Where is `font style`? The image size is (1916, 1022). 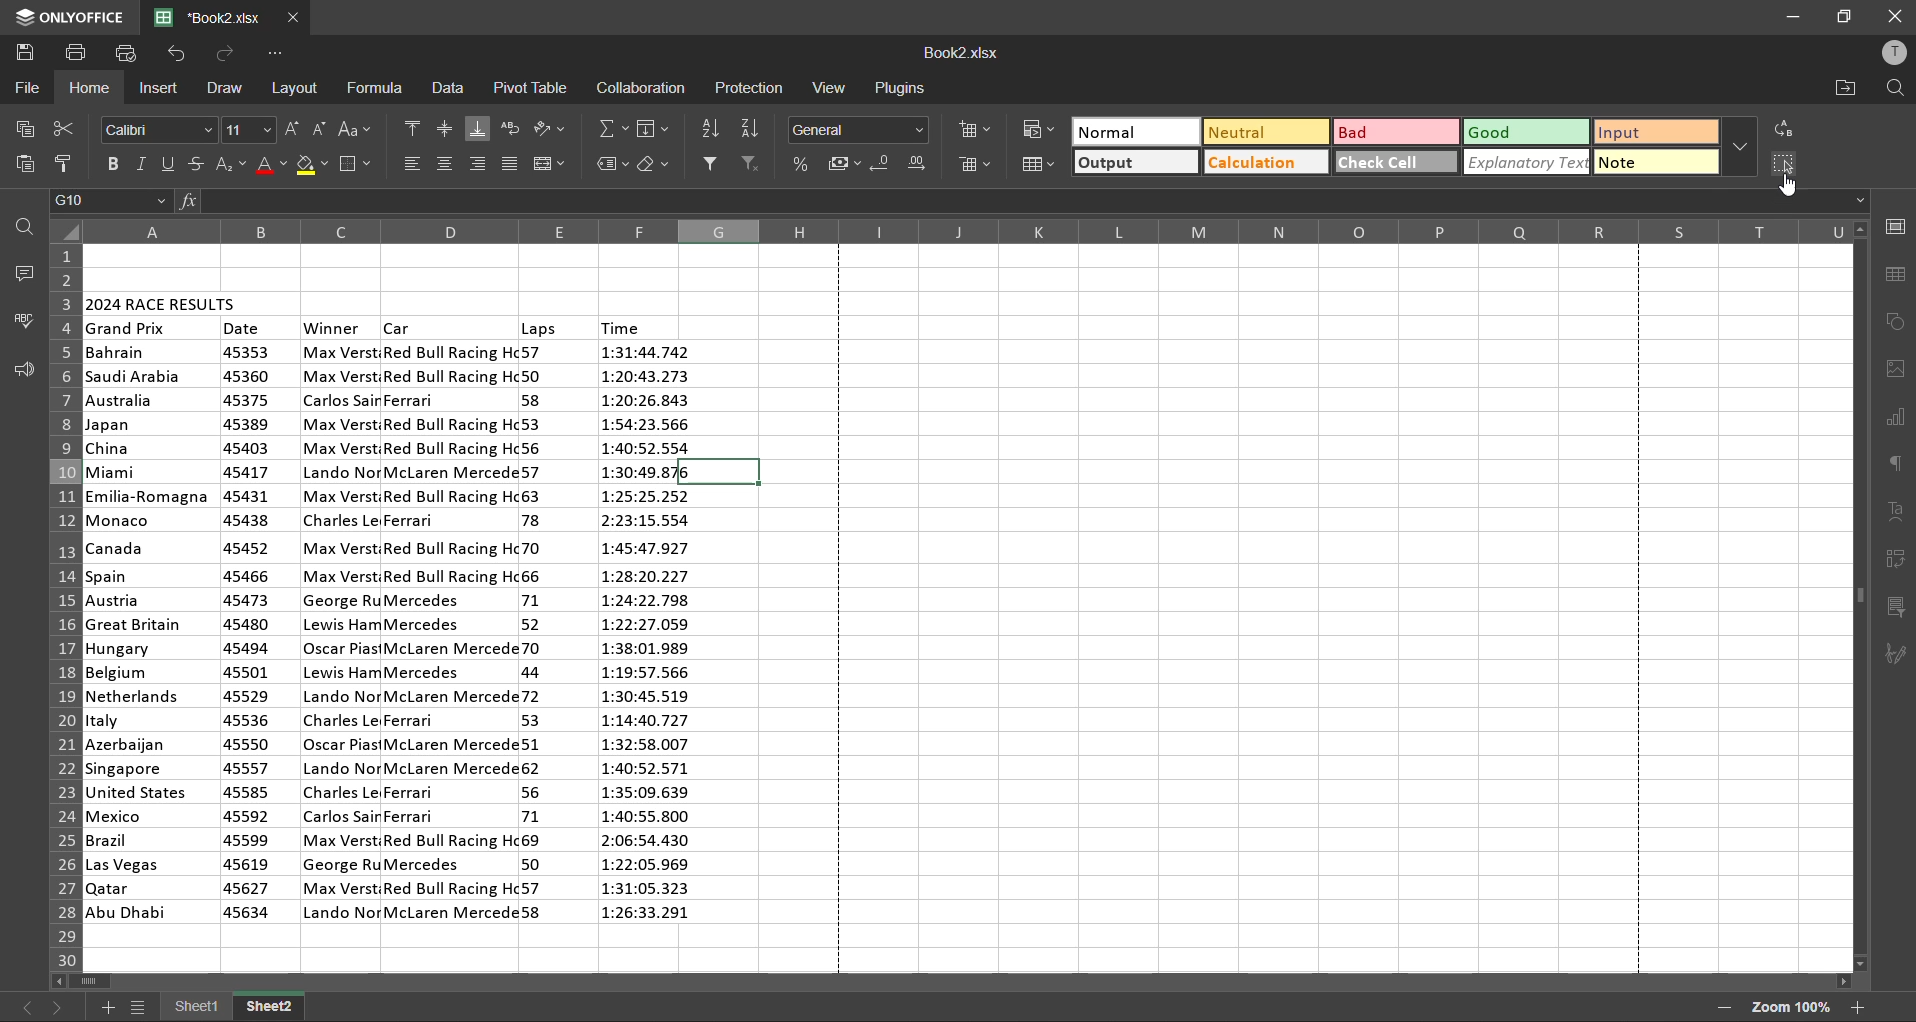
font style is located at coordinates (157, 131).